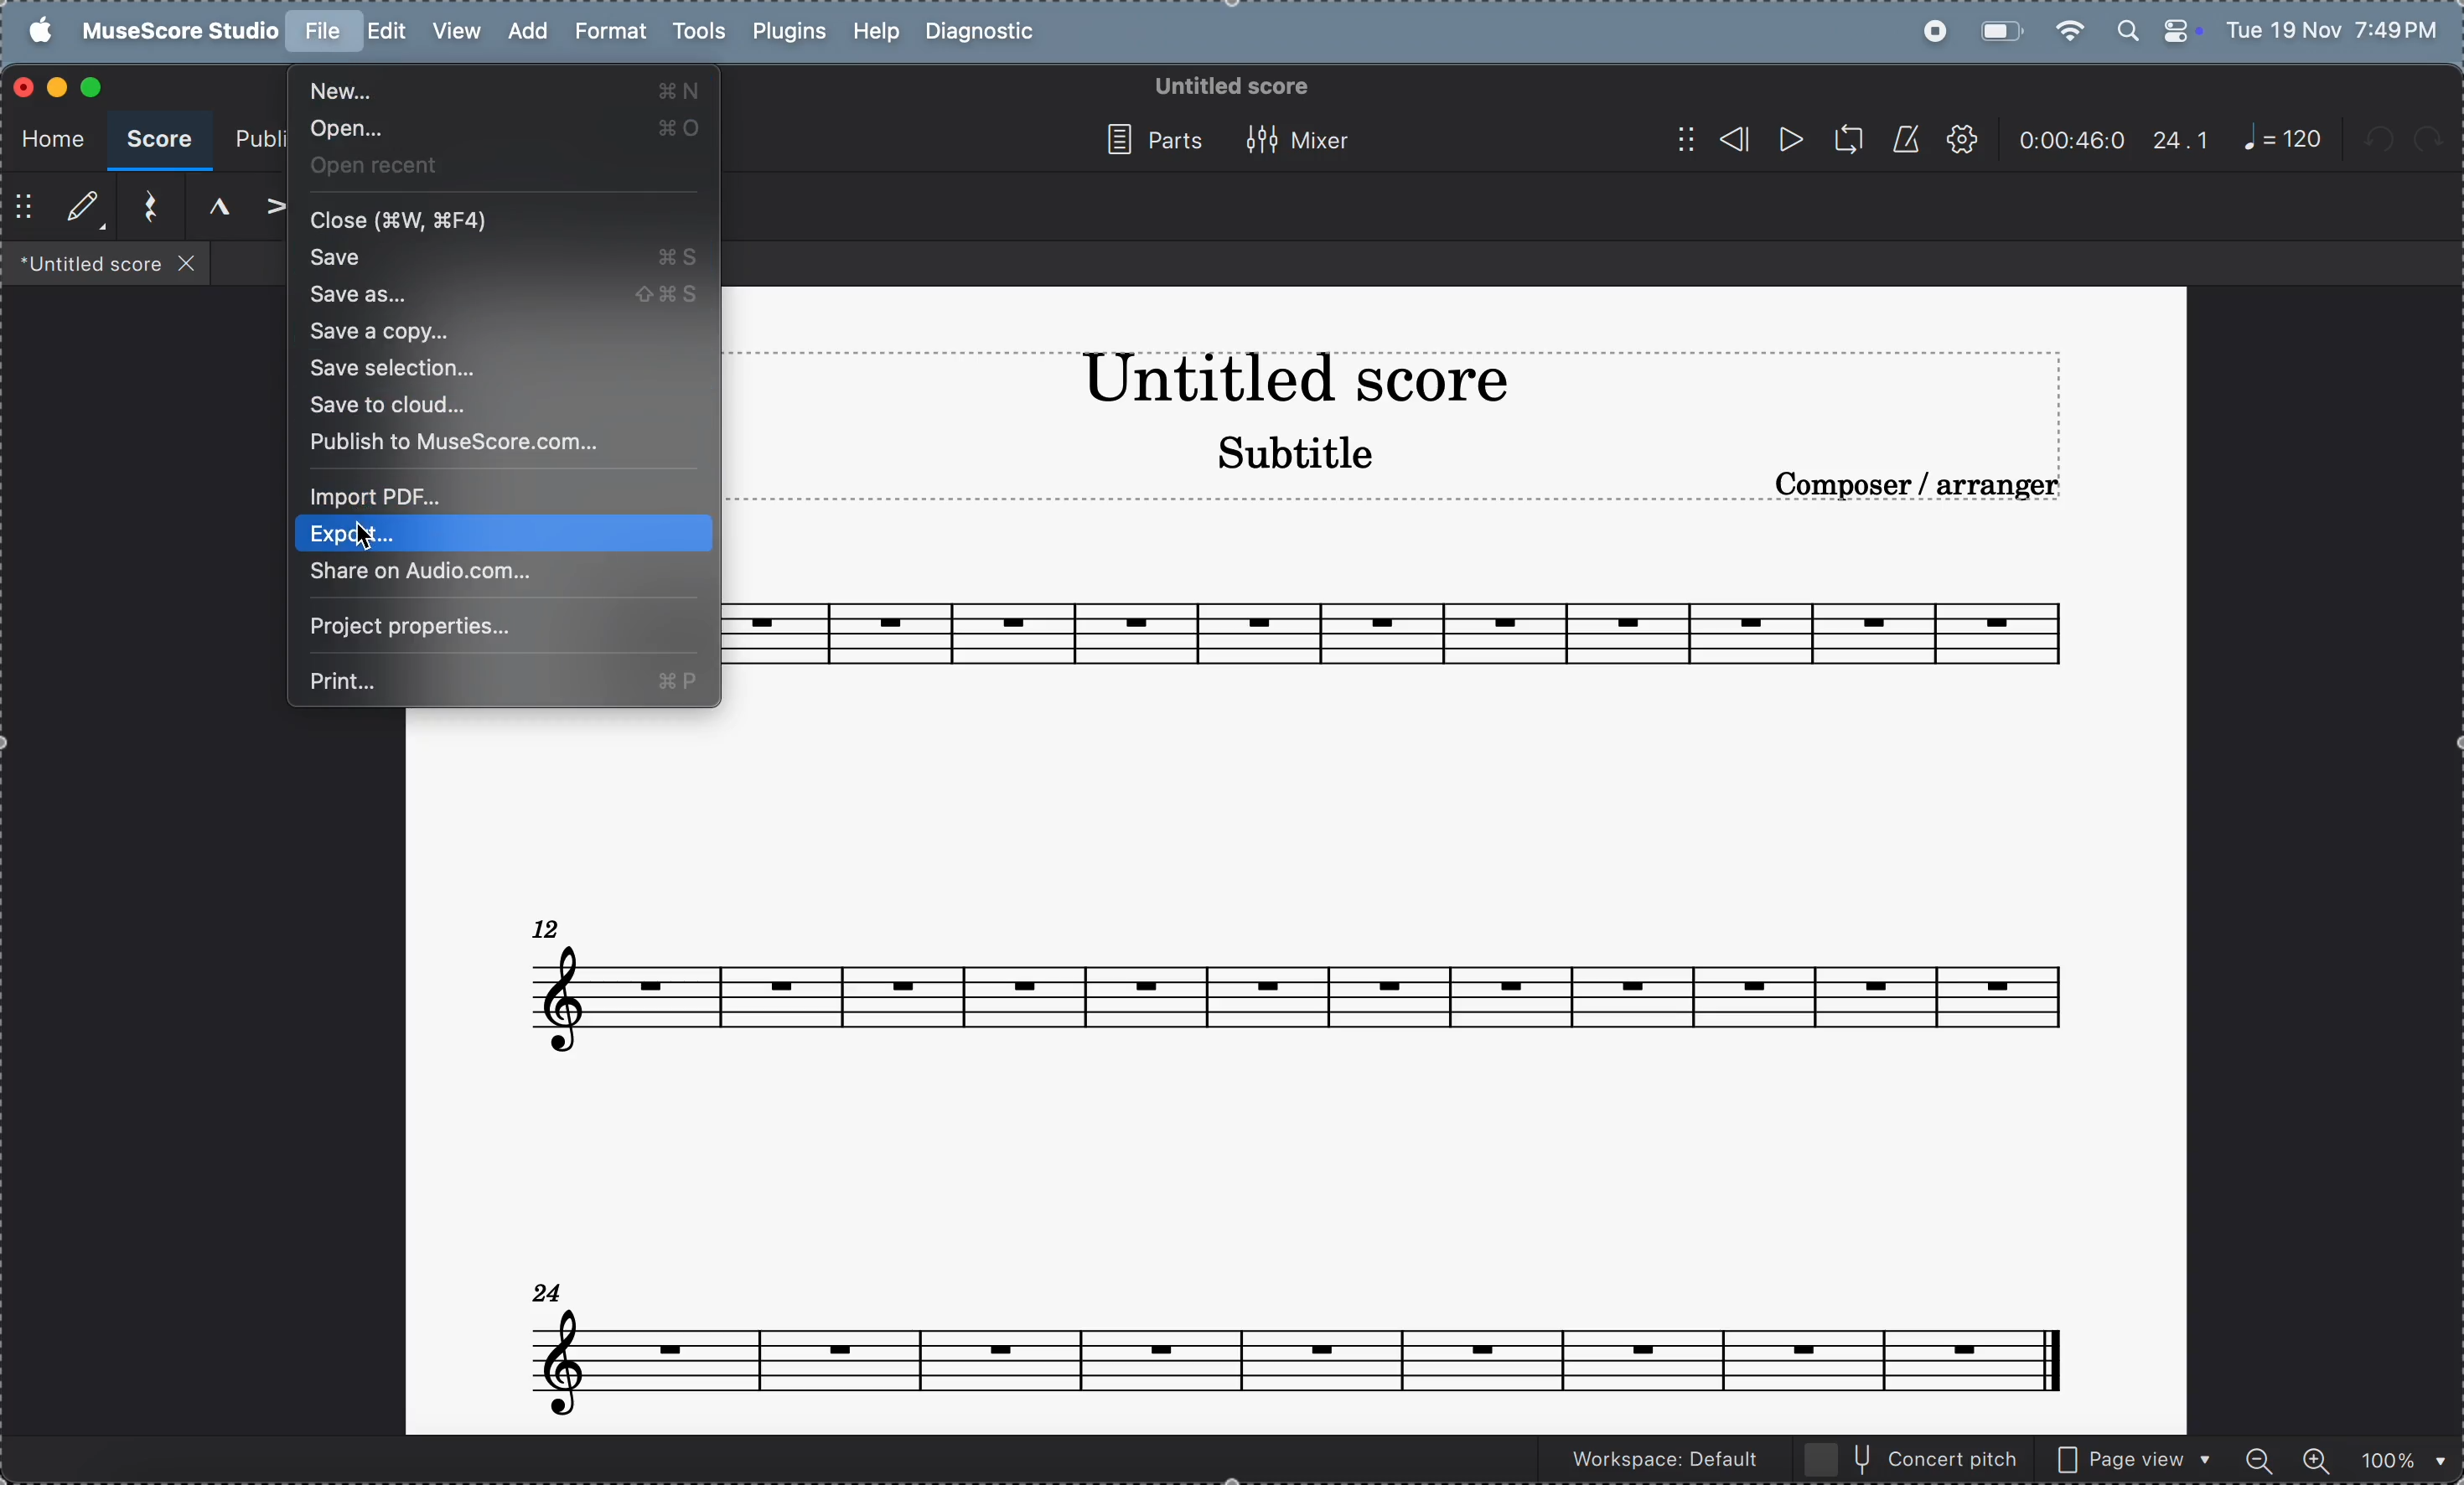 This screenshot has width=2464, height=1485. What do you see at coordinates (1788, 142) in the screenshot?
I see `play` at bounding box center [1788, 142].